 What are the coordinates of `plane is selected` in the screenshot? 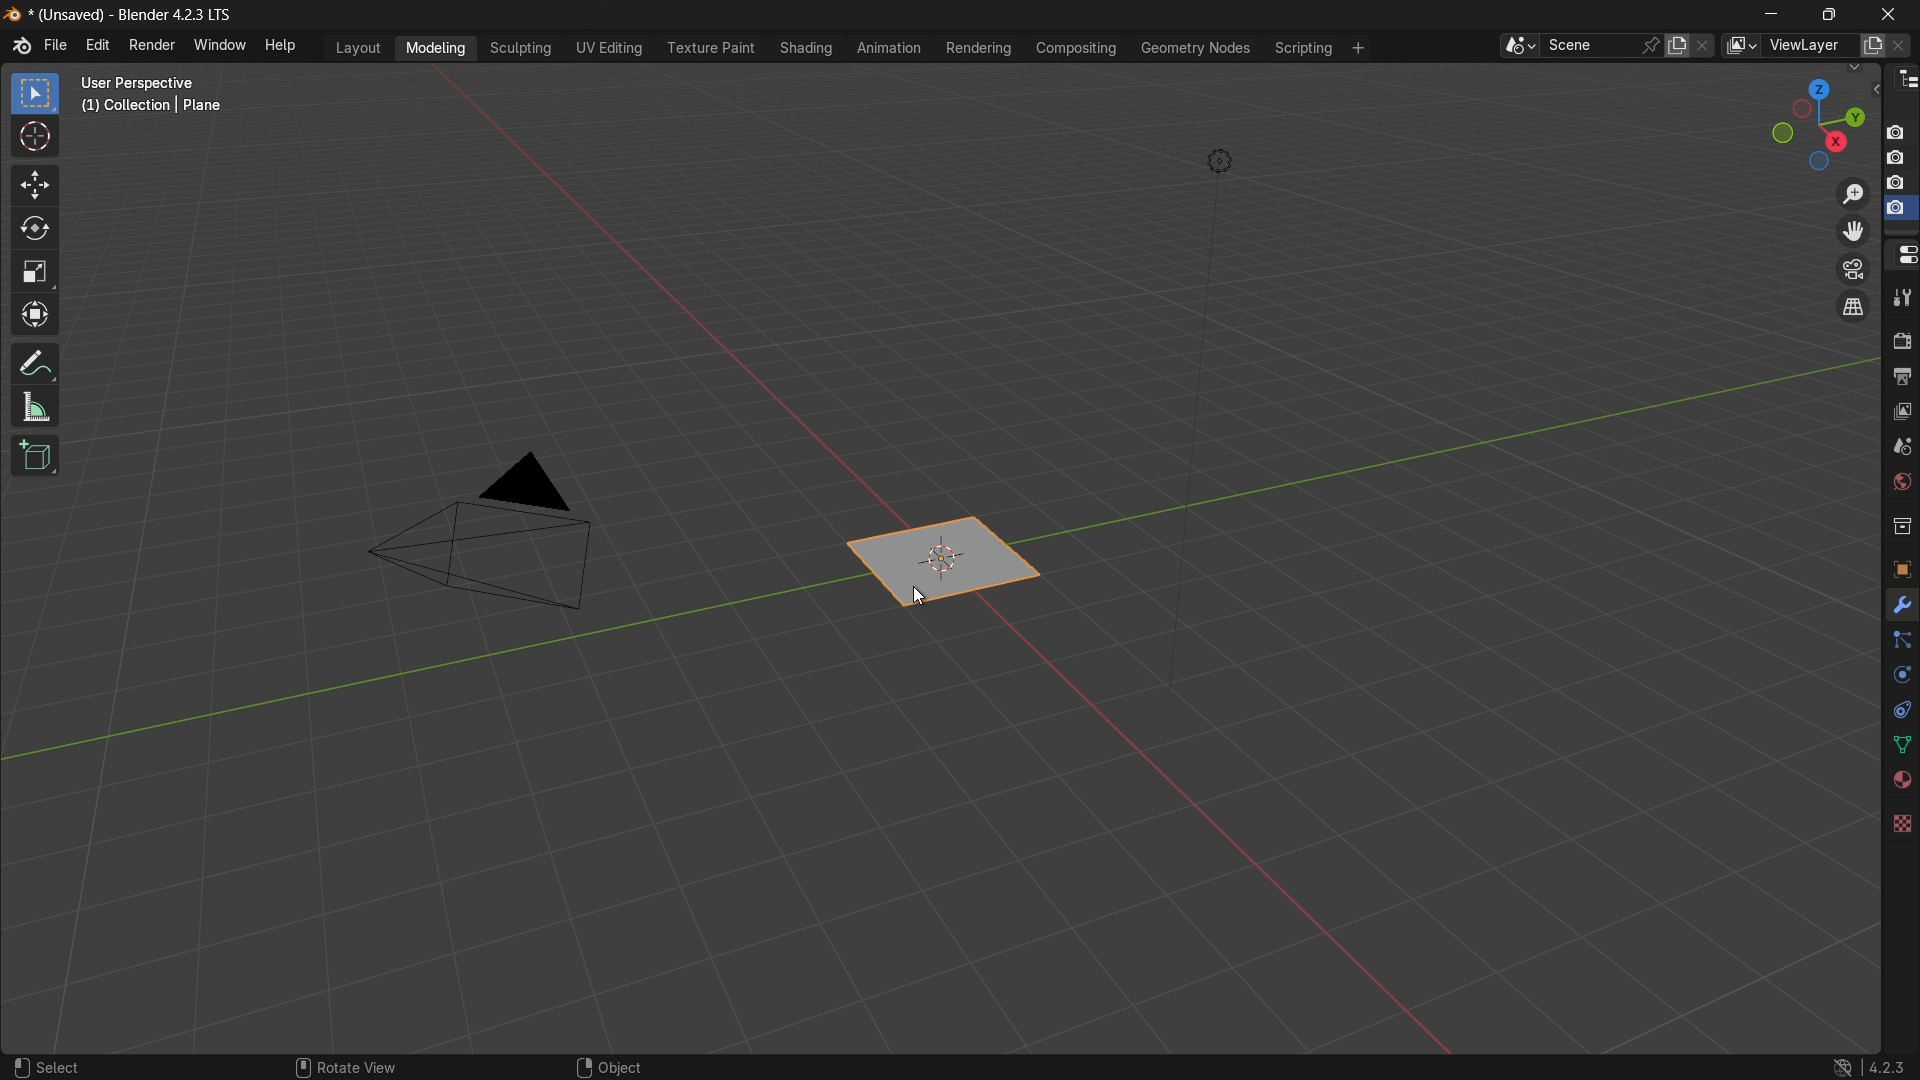 It's located at (941, 560).